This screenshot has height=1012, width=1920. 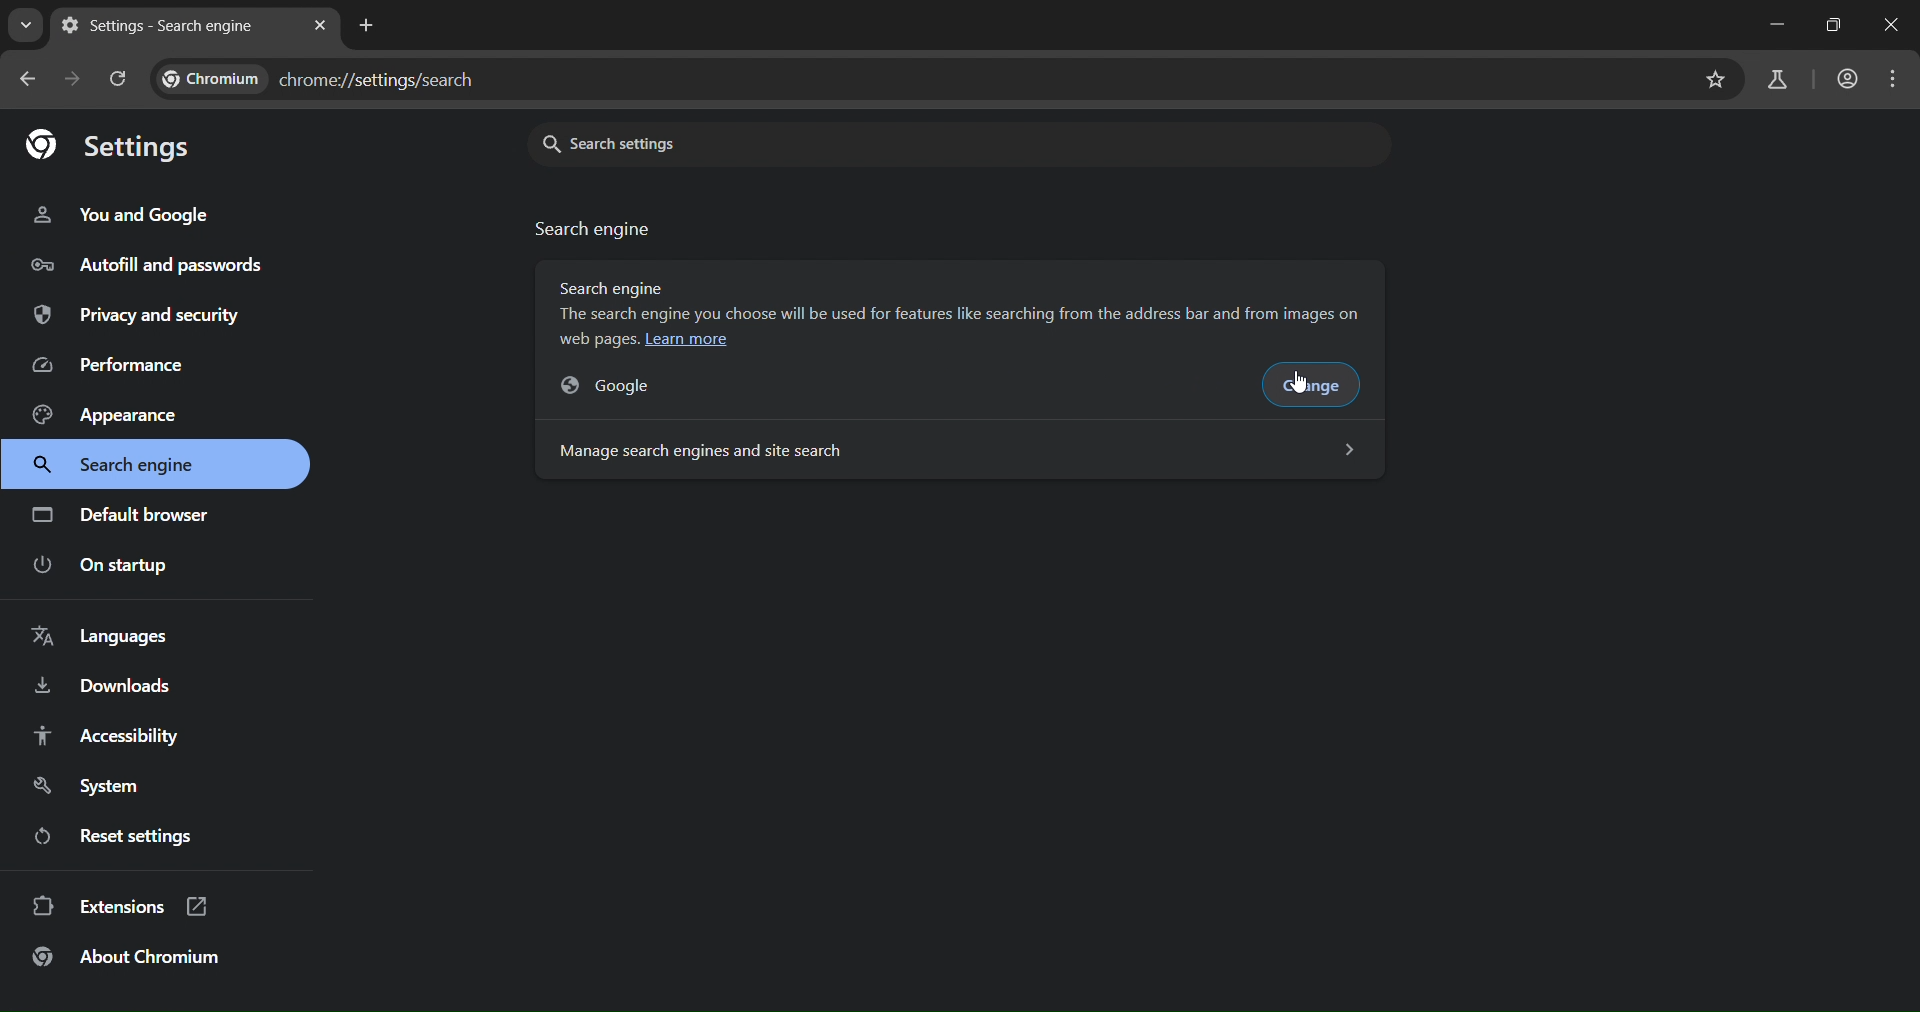 What do you see at coordinates (625, 385) in the screenshot?
I see `google` at bounding box center [625, 385].